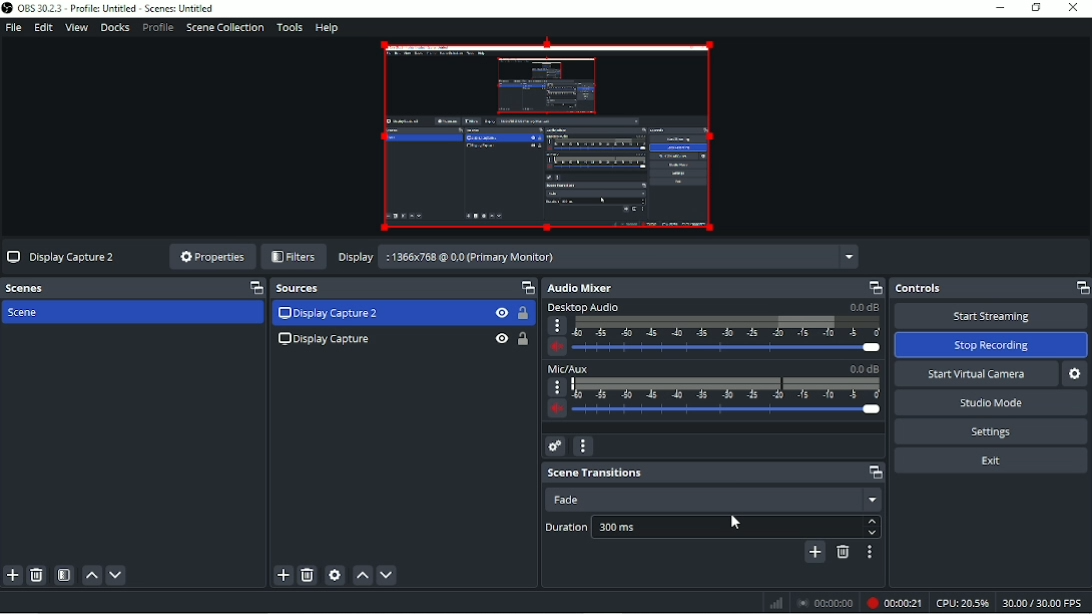  What do you see at coordinates (115, 8) in the screenshot?
I see `OBS 30.2.3 - Profile: Untitled - Scenes: Untitled` at bounding box center [115, 8].